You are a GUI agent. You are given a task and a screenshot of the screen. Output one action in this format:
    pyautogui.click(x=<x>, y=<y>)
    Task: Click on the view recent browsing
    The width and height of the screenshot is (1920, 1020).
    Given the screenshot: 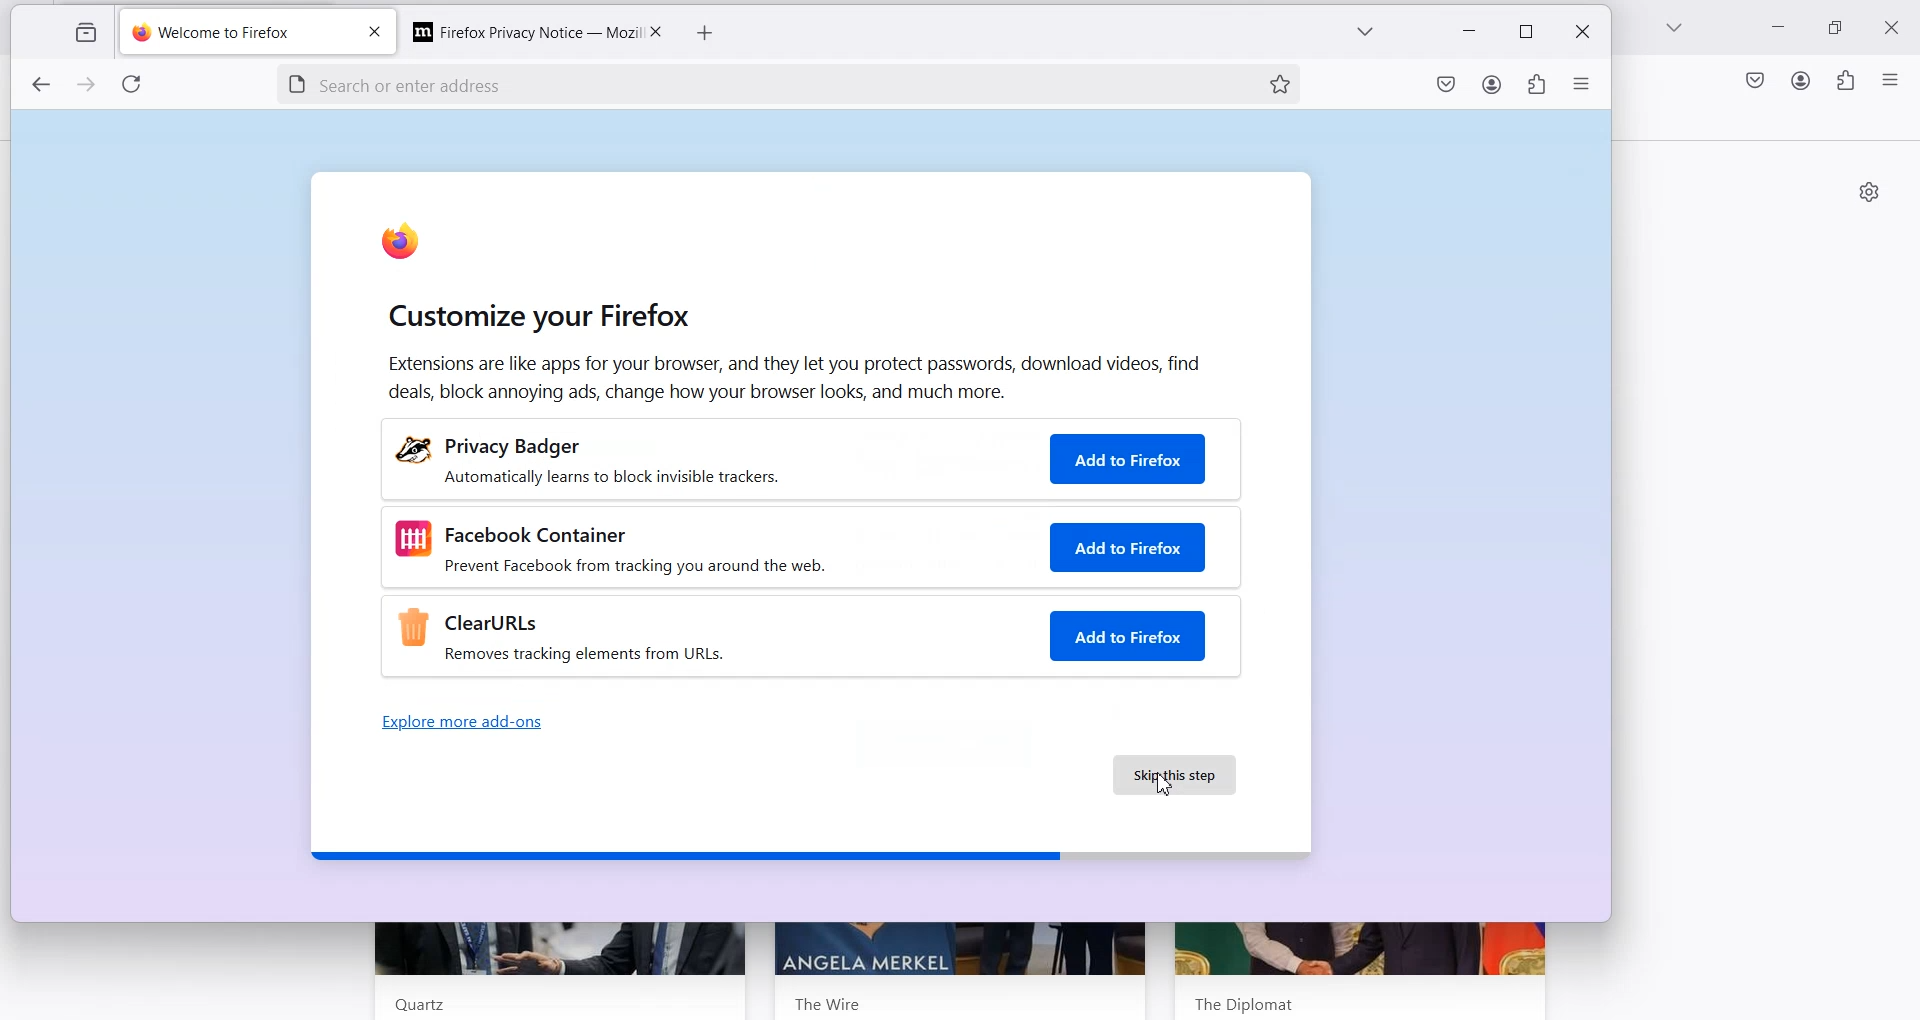 What is the action you would take?
    pyautogui.click(x=83, y=34)
    